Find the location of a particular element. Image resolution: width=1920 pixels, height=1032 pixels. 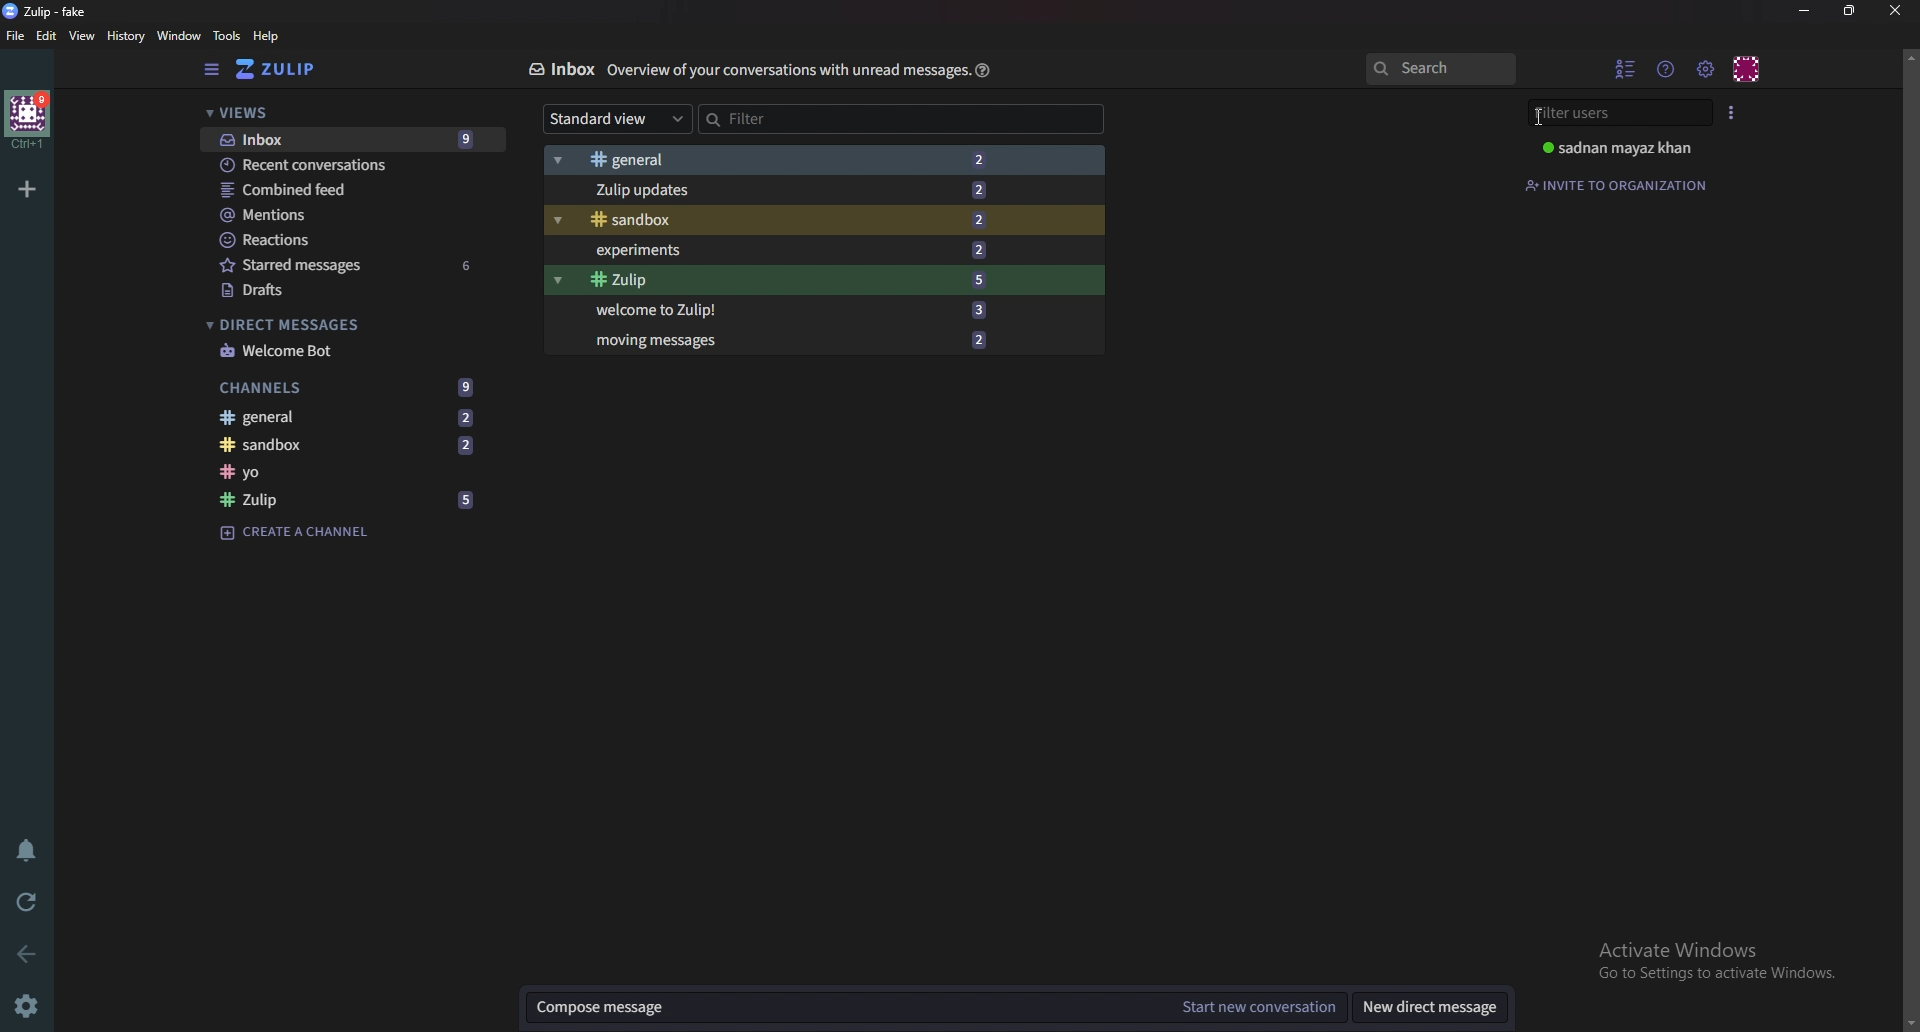

channel is located at coordinates (351, 473).